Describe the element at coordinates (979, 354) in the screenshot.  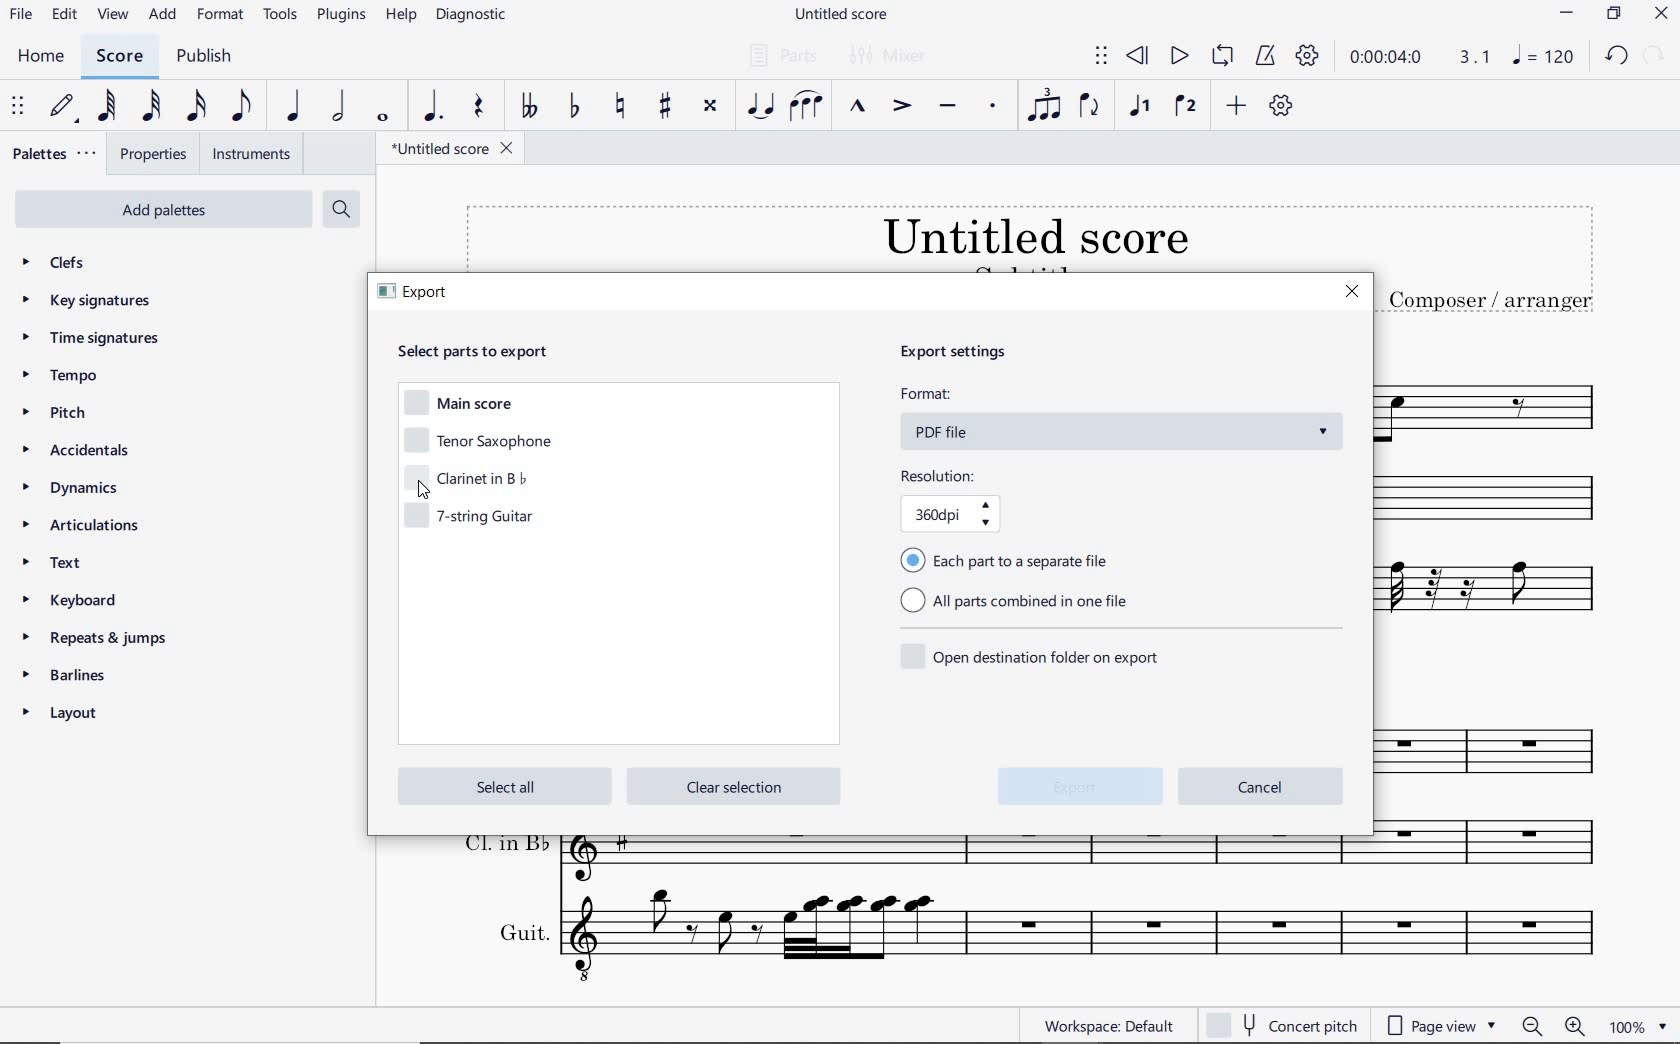
I see `export settings` at that location.